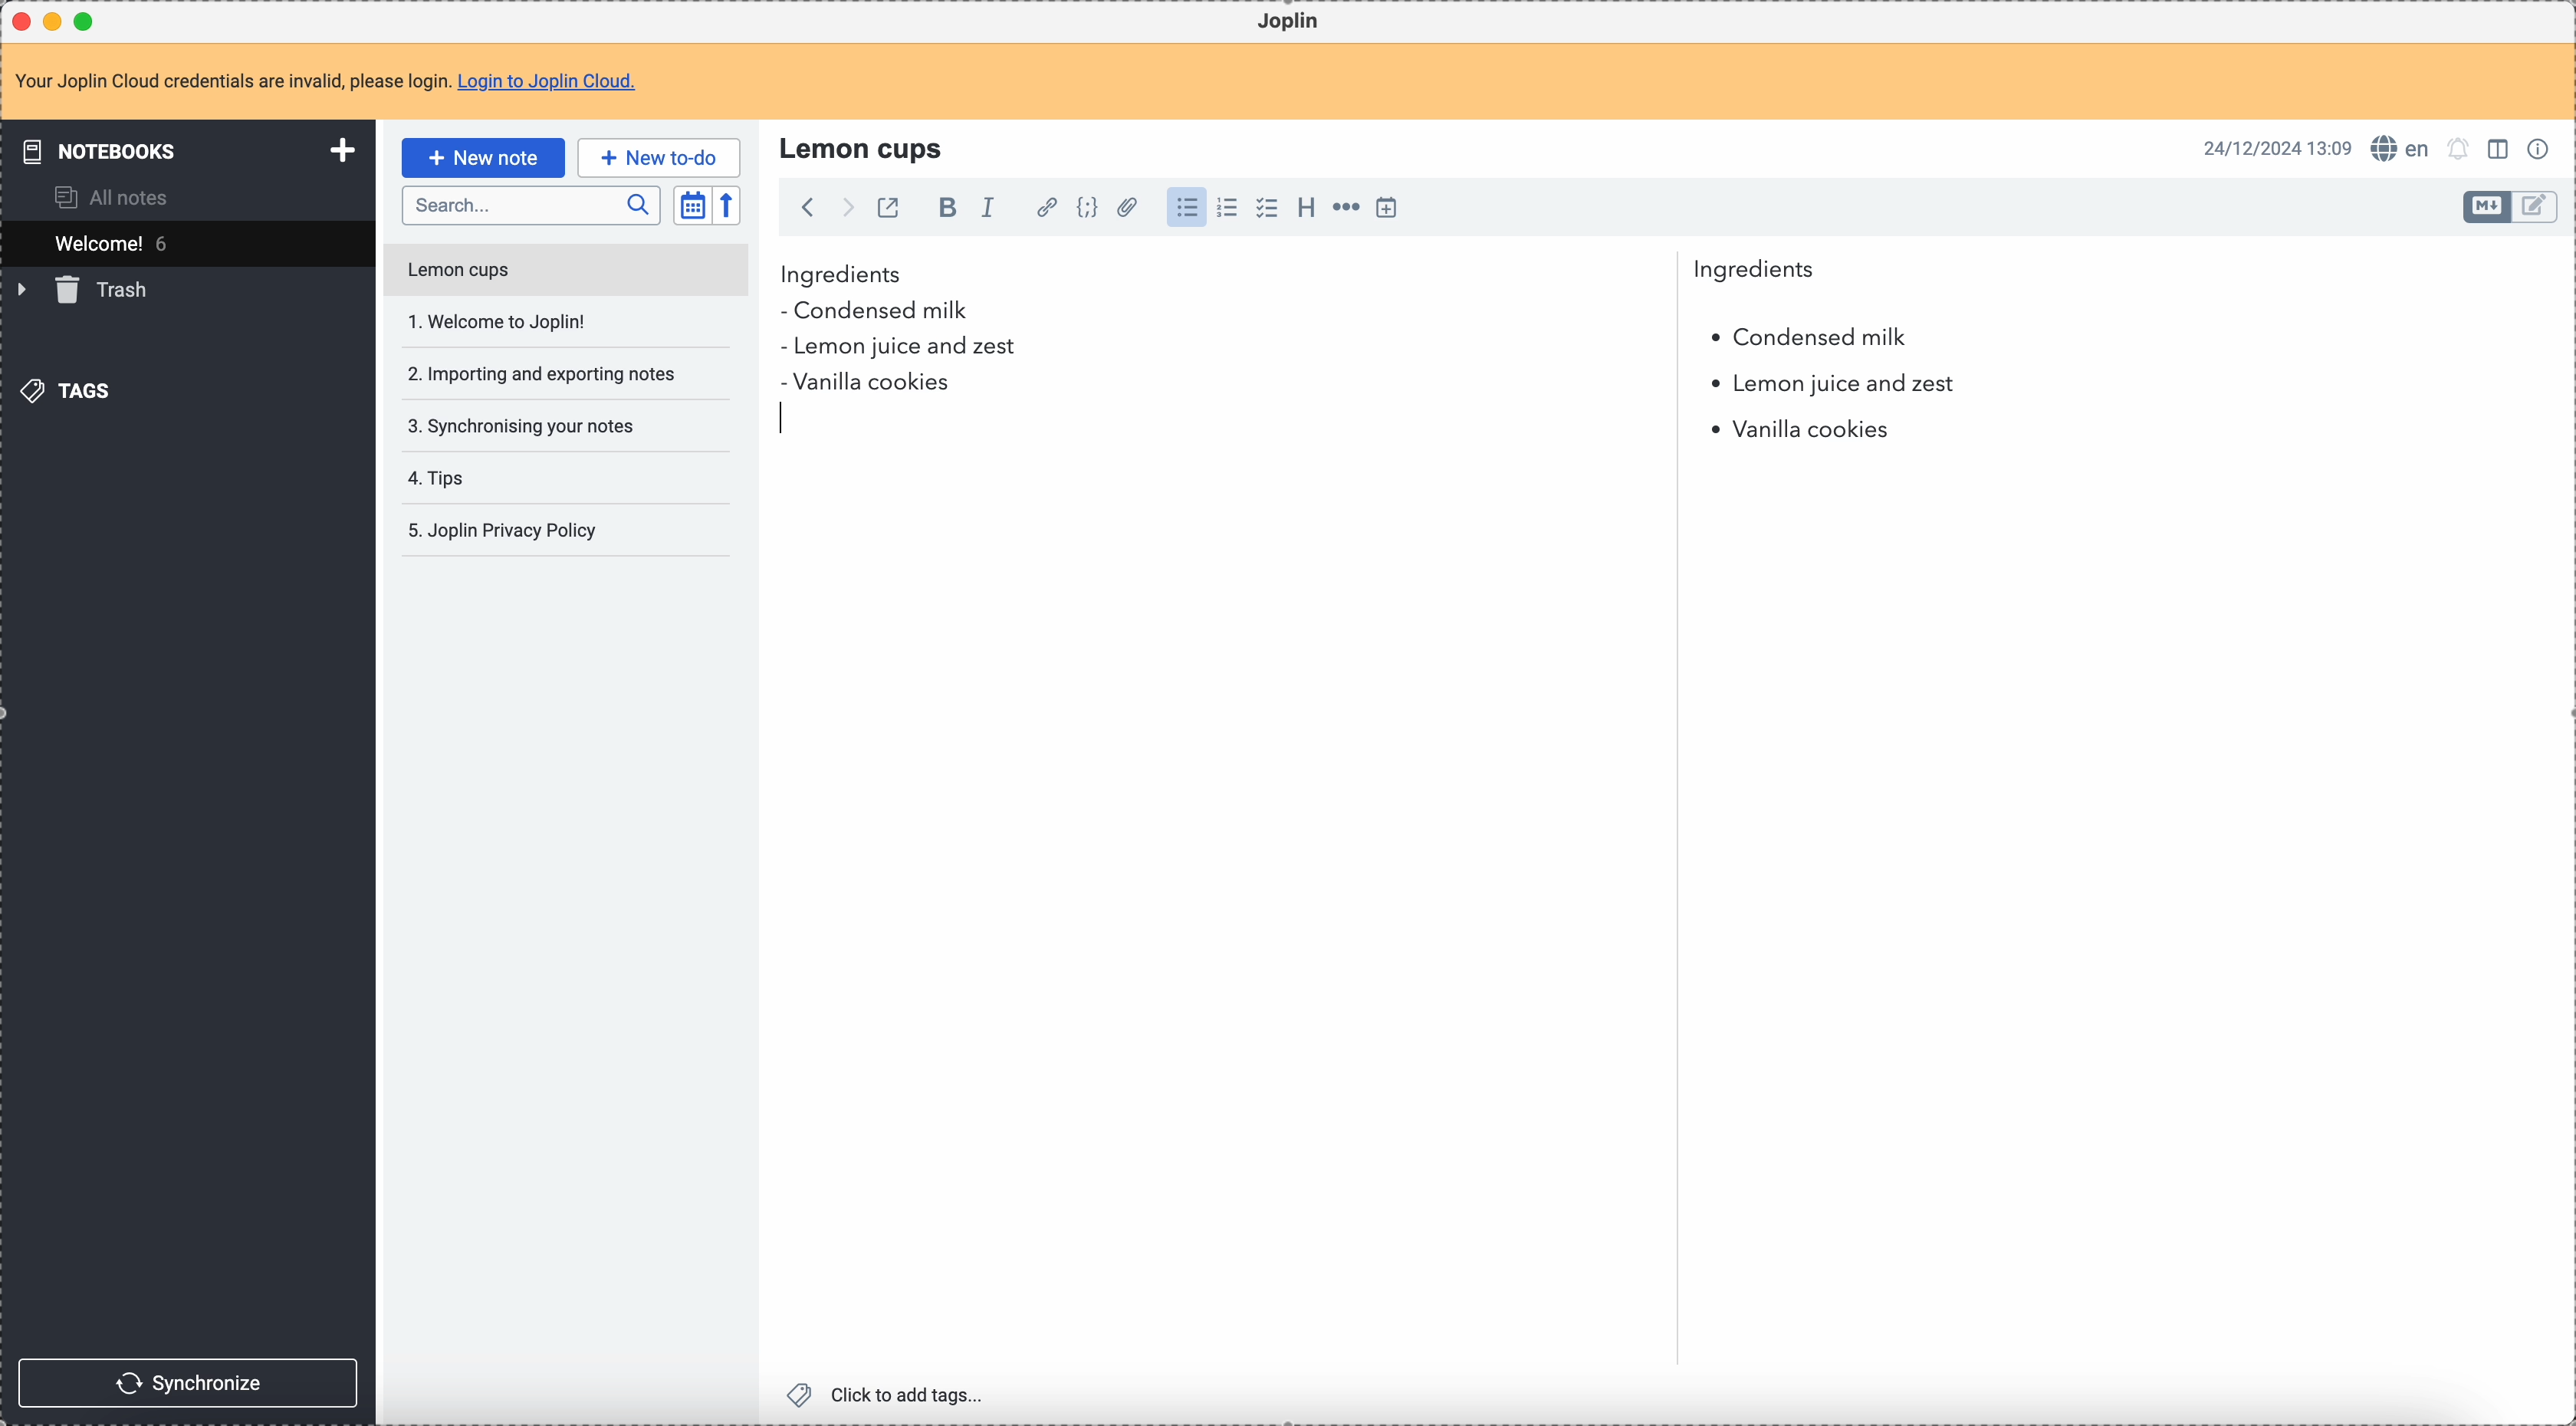 The width and height of the screenshot is (2576, 1426). I want to click on condensed milk, so click(1807, 338).